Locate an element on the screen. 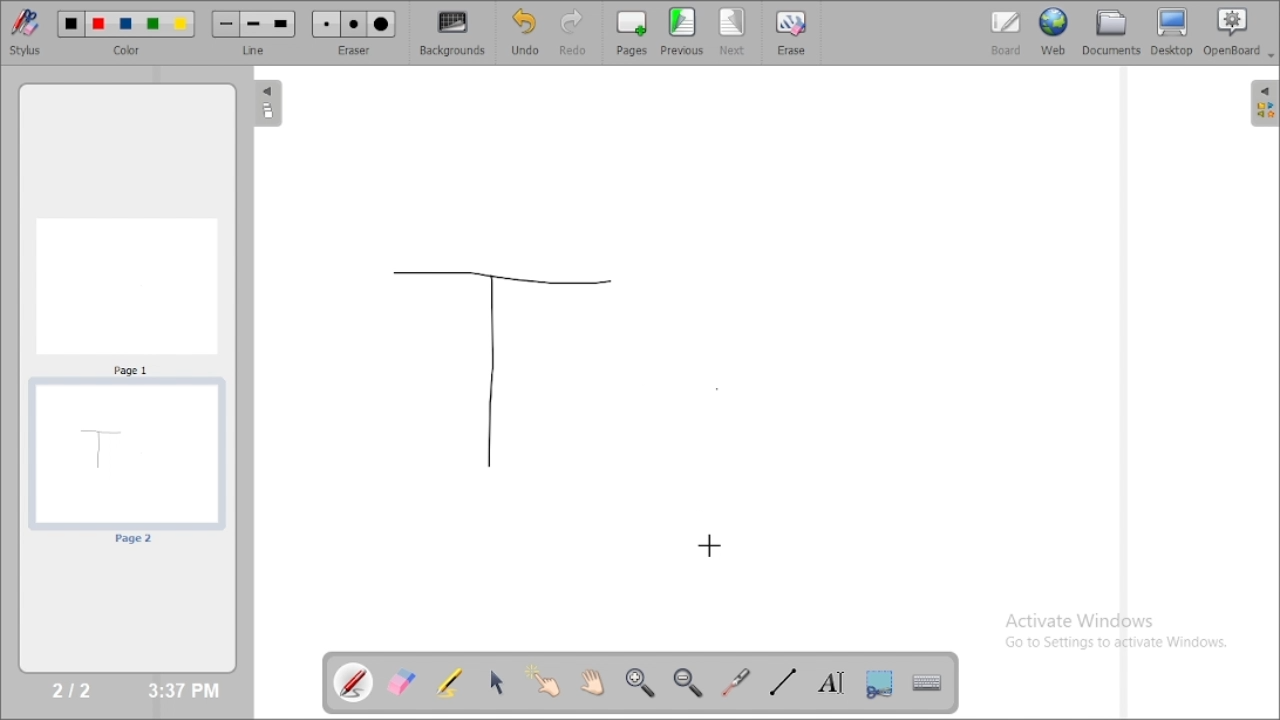  board is located at coordinates (1006, 33).